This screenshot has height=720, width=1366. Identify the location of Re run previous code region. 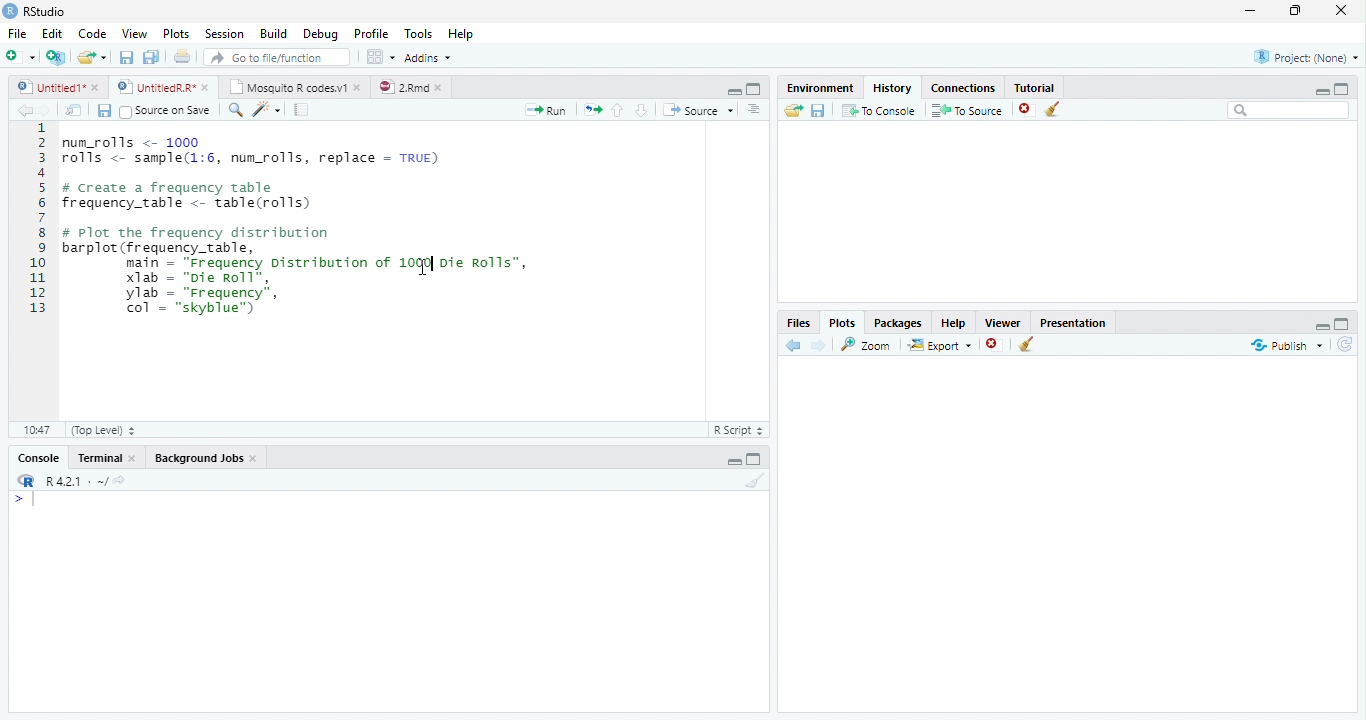
(591, 111).